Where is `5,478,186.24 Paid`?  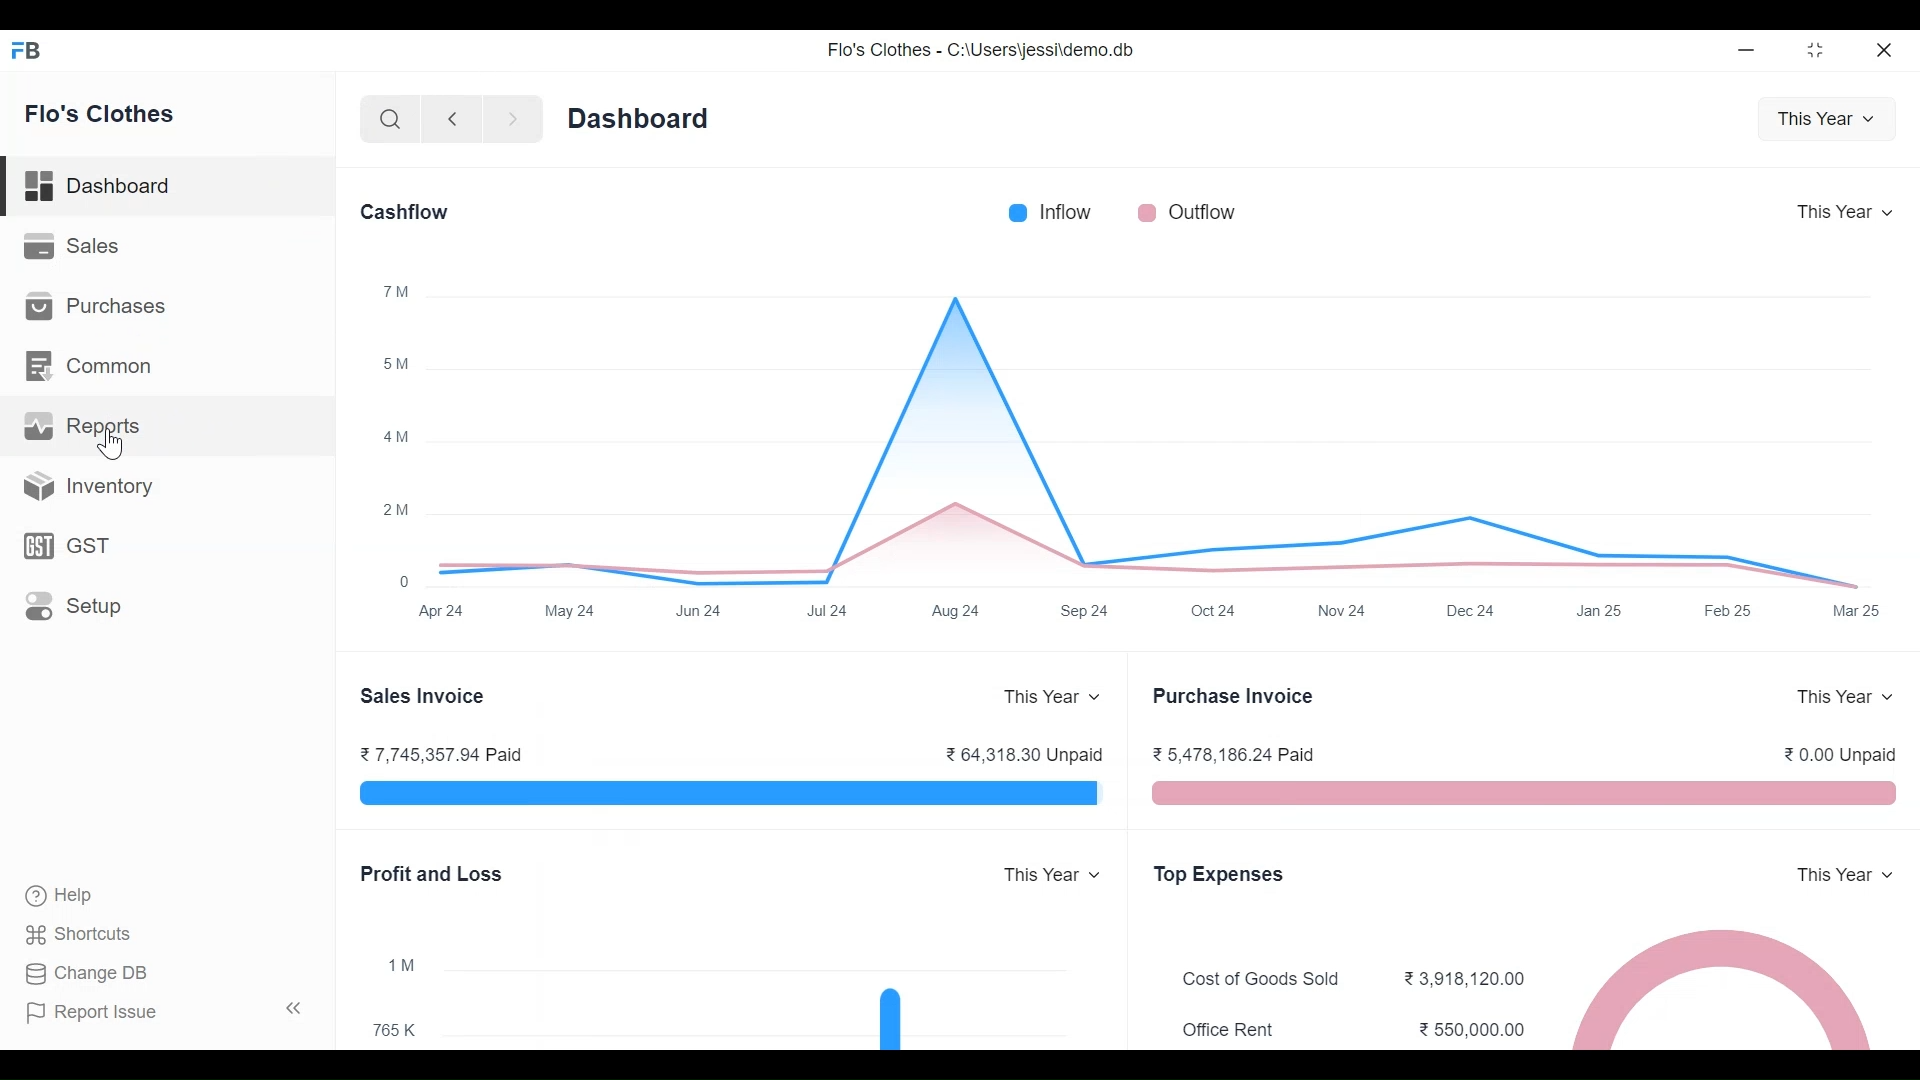
5,478,186.24 Paid is located at coordinates (1234, 754).